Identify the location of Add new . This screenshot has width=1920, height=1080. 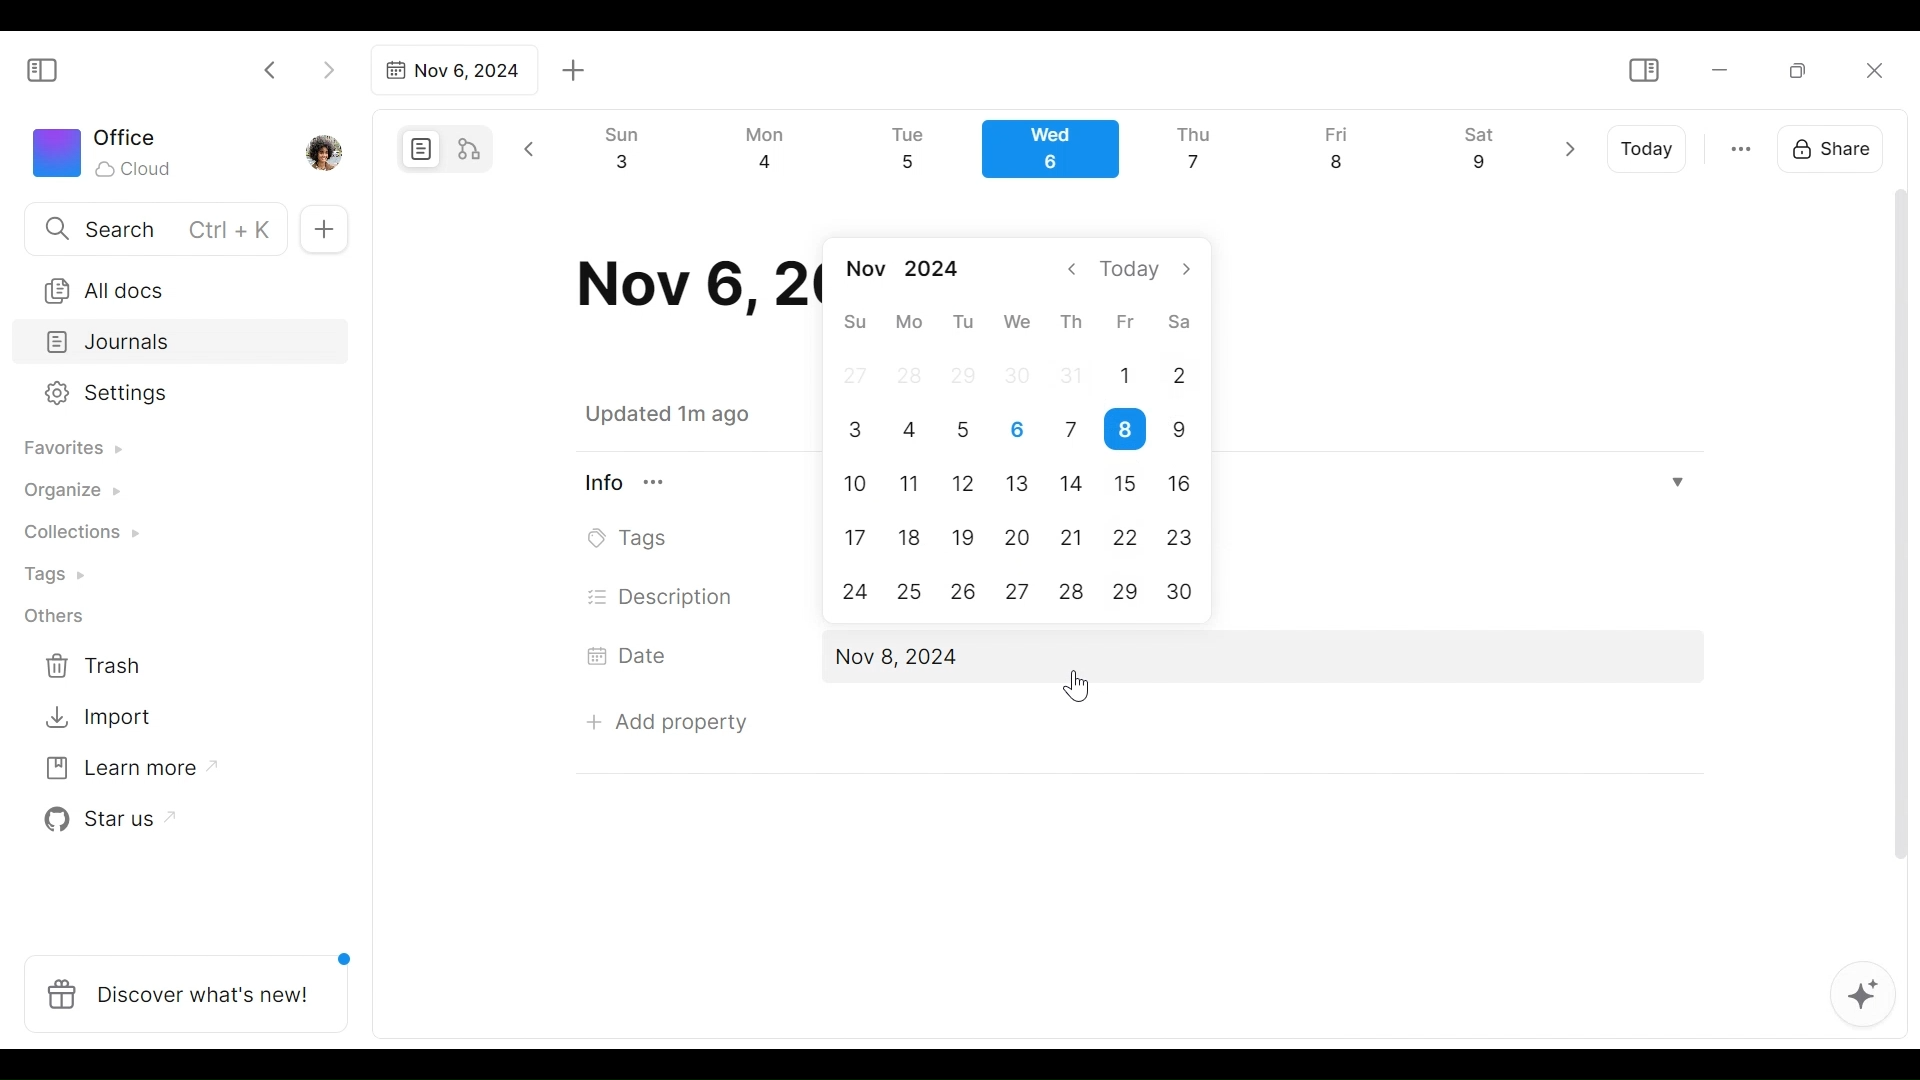
(322, 230).